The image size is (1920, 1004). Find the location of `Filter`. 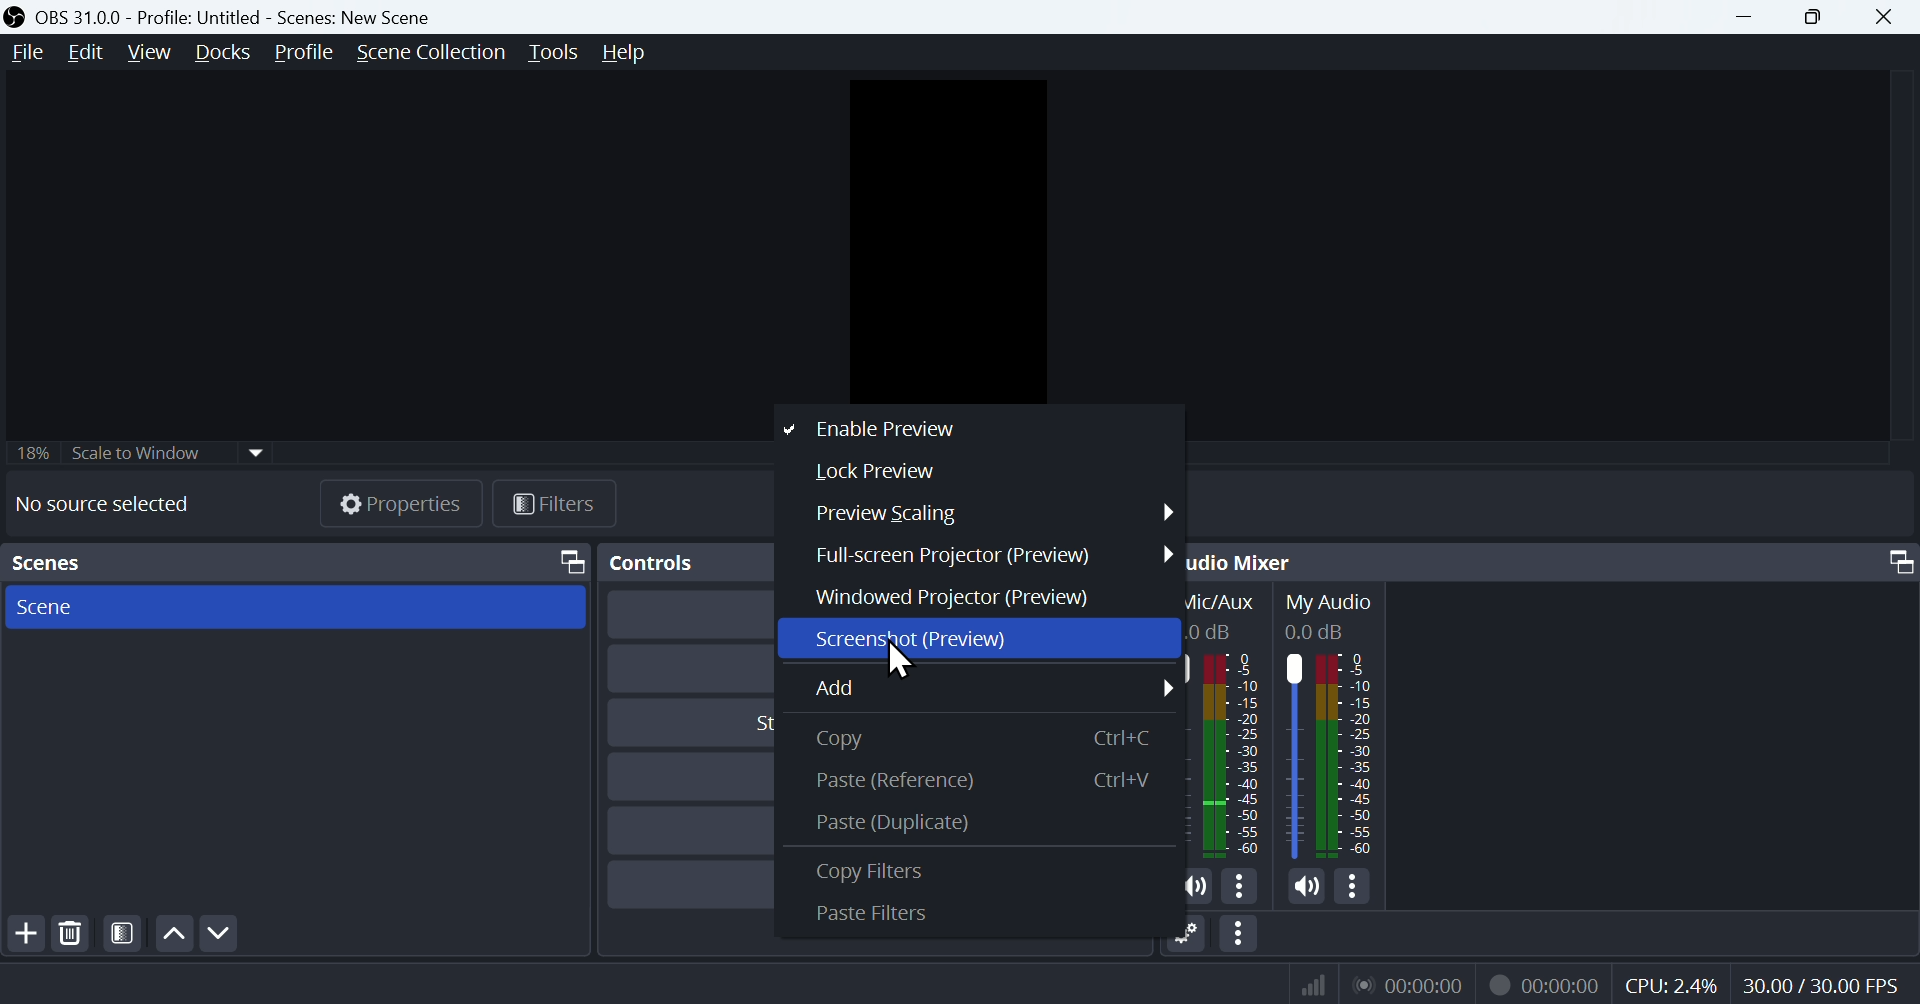

Filter is located at coordinates (559, 502).